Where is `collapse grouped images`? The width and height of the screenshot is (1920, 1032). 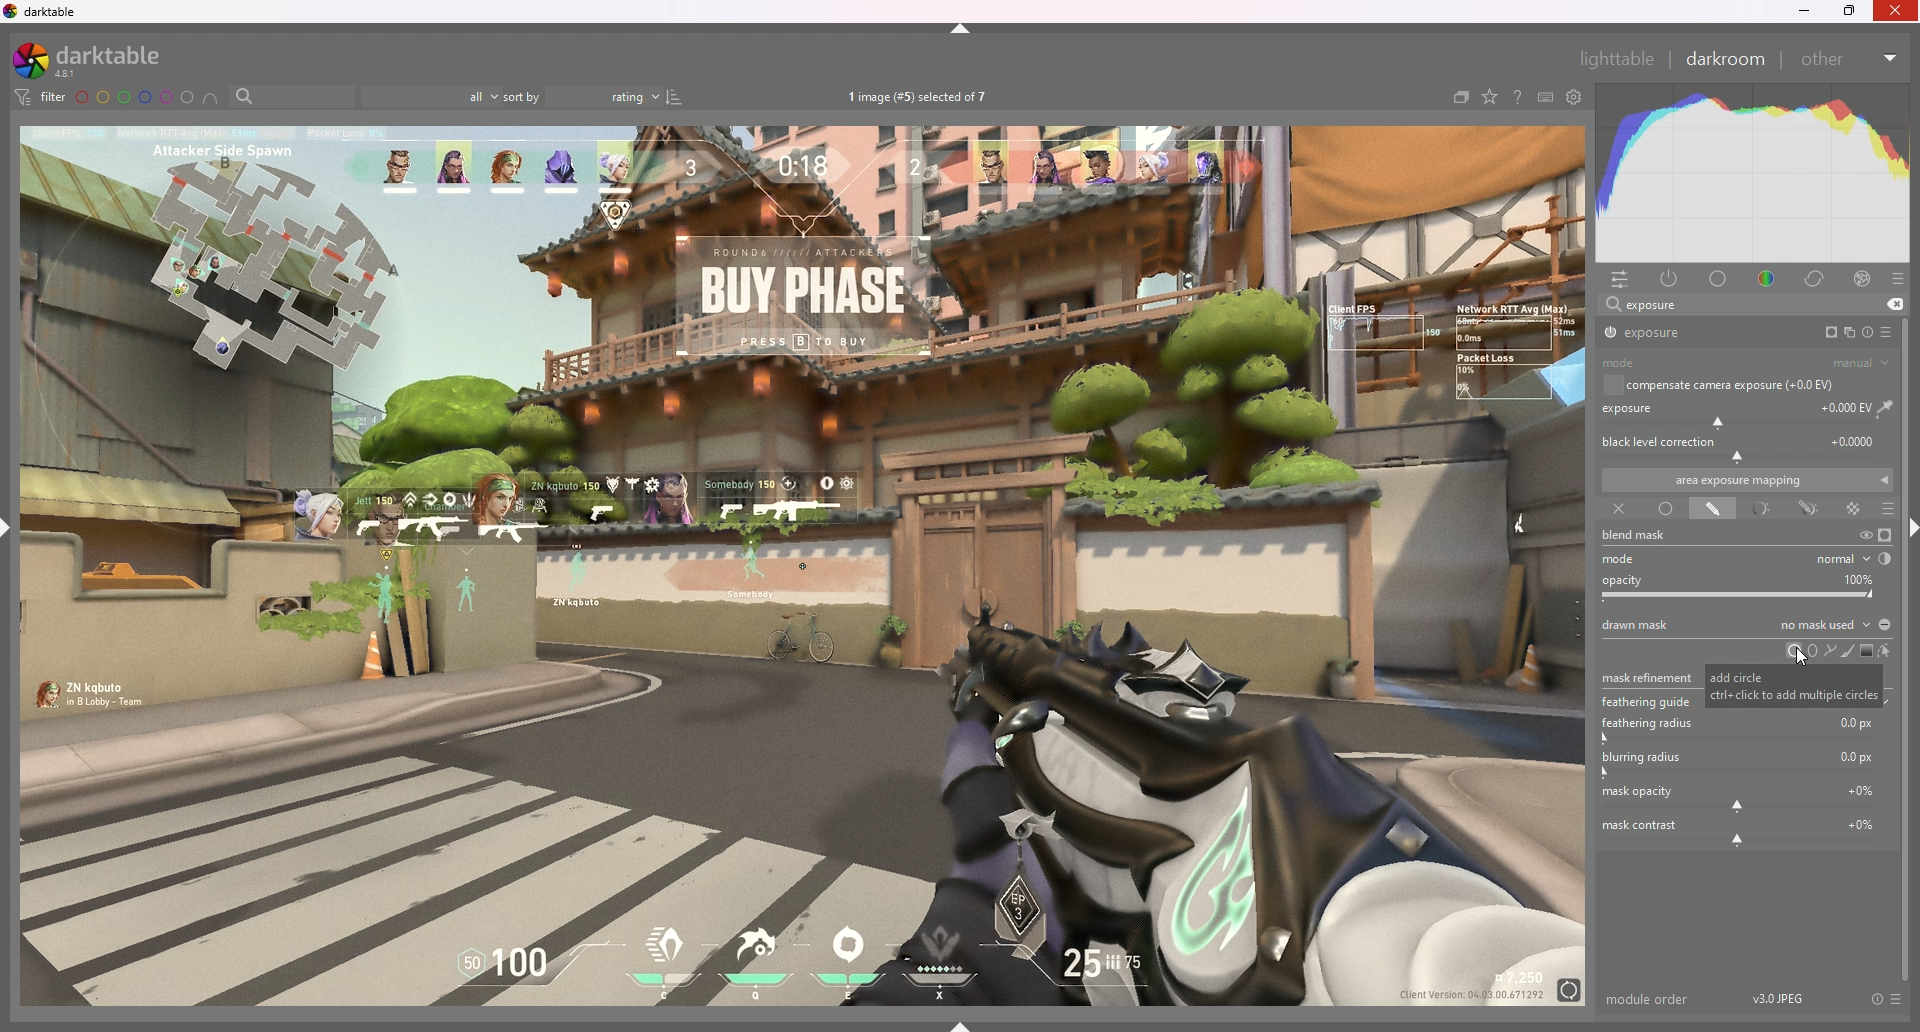 collapse grouped images is located at coordinates (1460, 99).